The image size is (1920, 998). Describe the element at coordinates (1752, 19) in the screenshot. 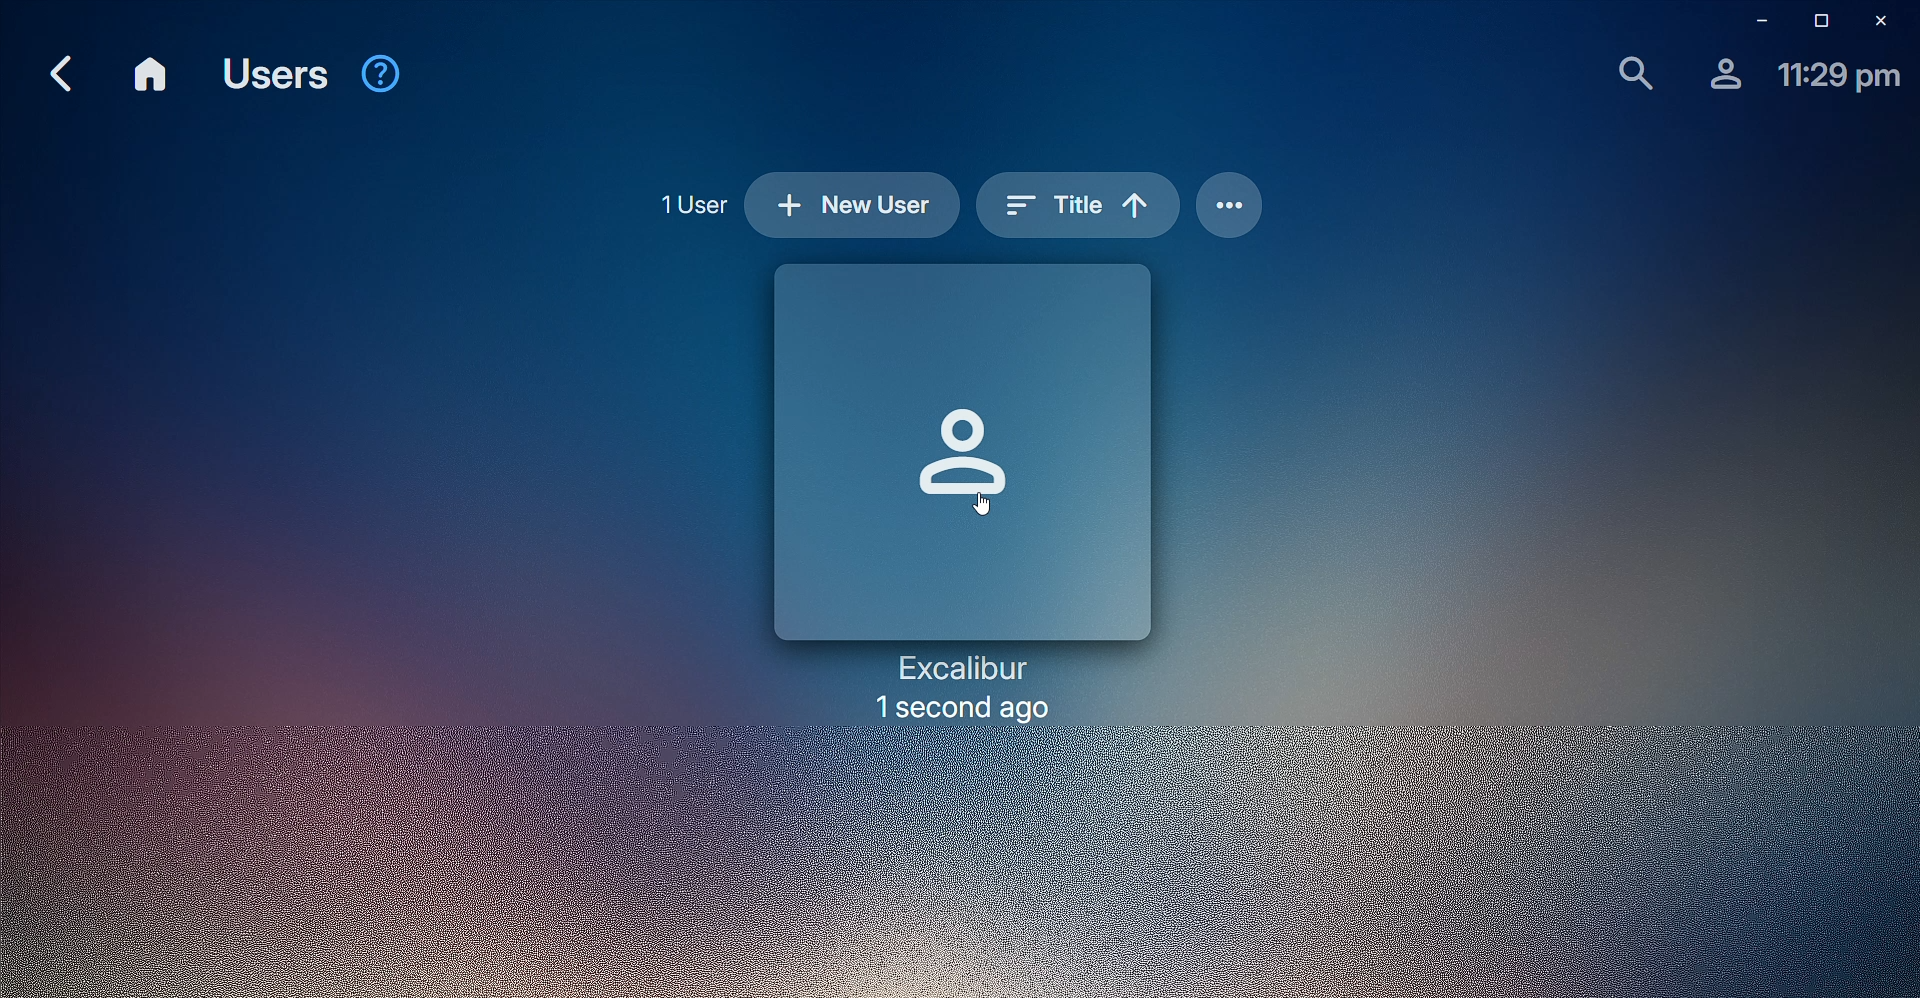

I see `Minimize` at that location.